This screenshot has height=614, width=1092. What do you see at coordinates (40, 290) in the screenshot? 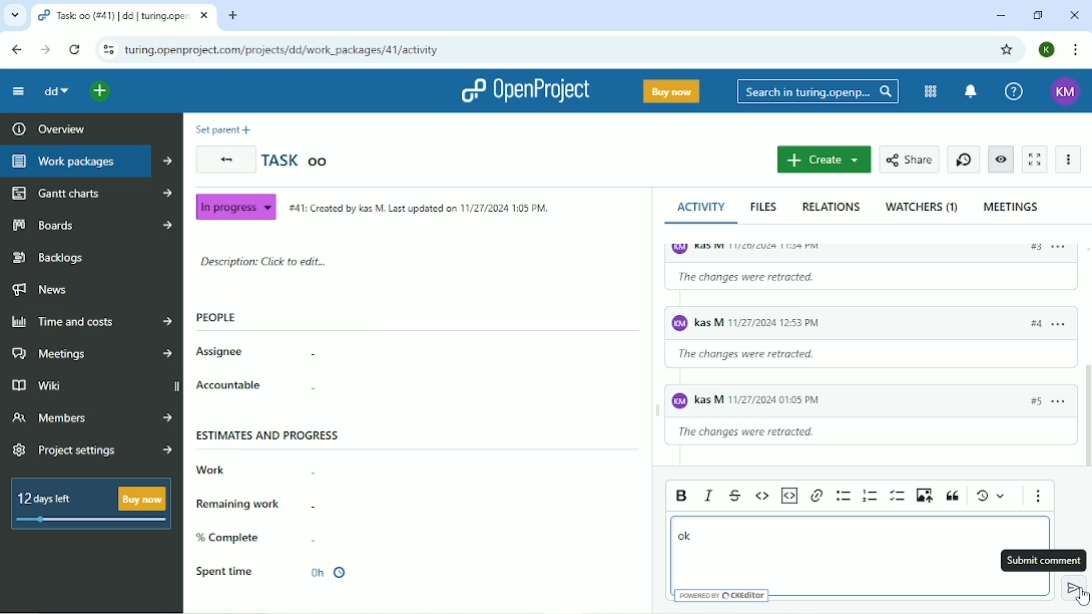
I see `News` at bounding box center [40, 290].